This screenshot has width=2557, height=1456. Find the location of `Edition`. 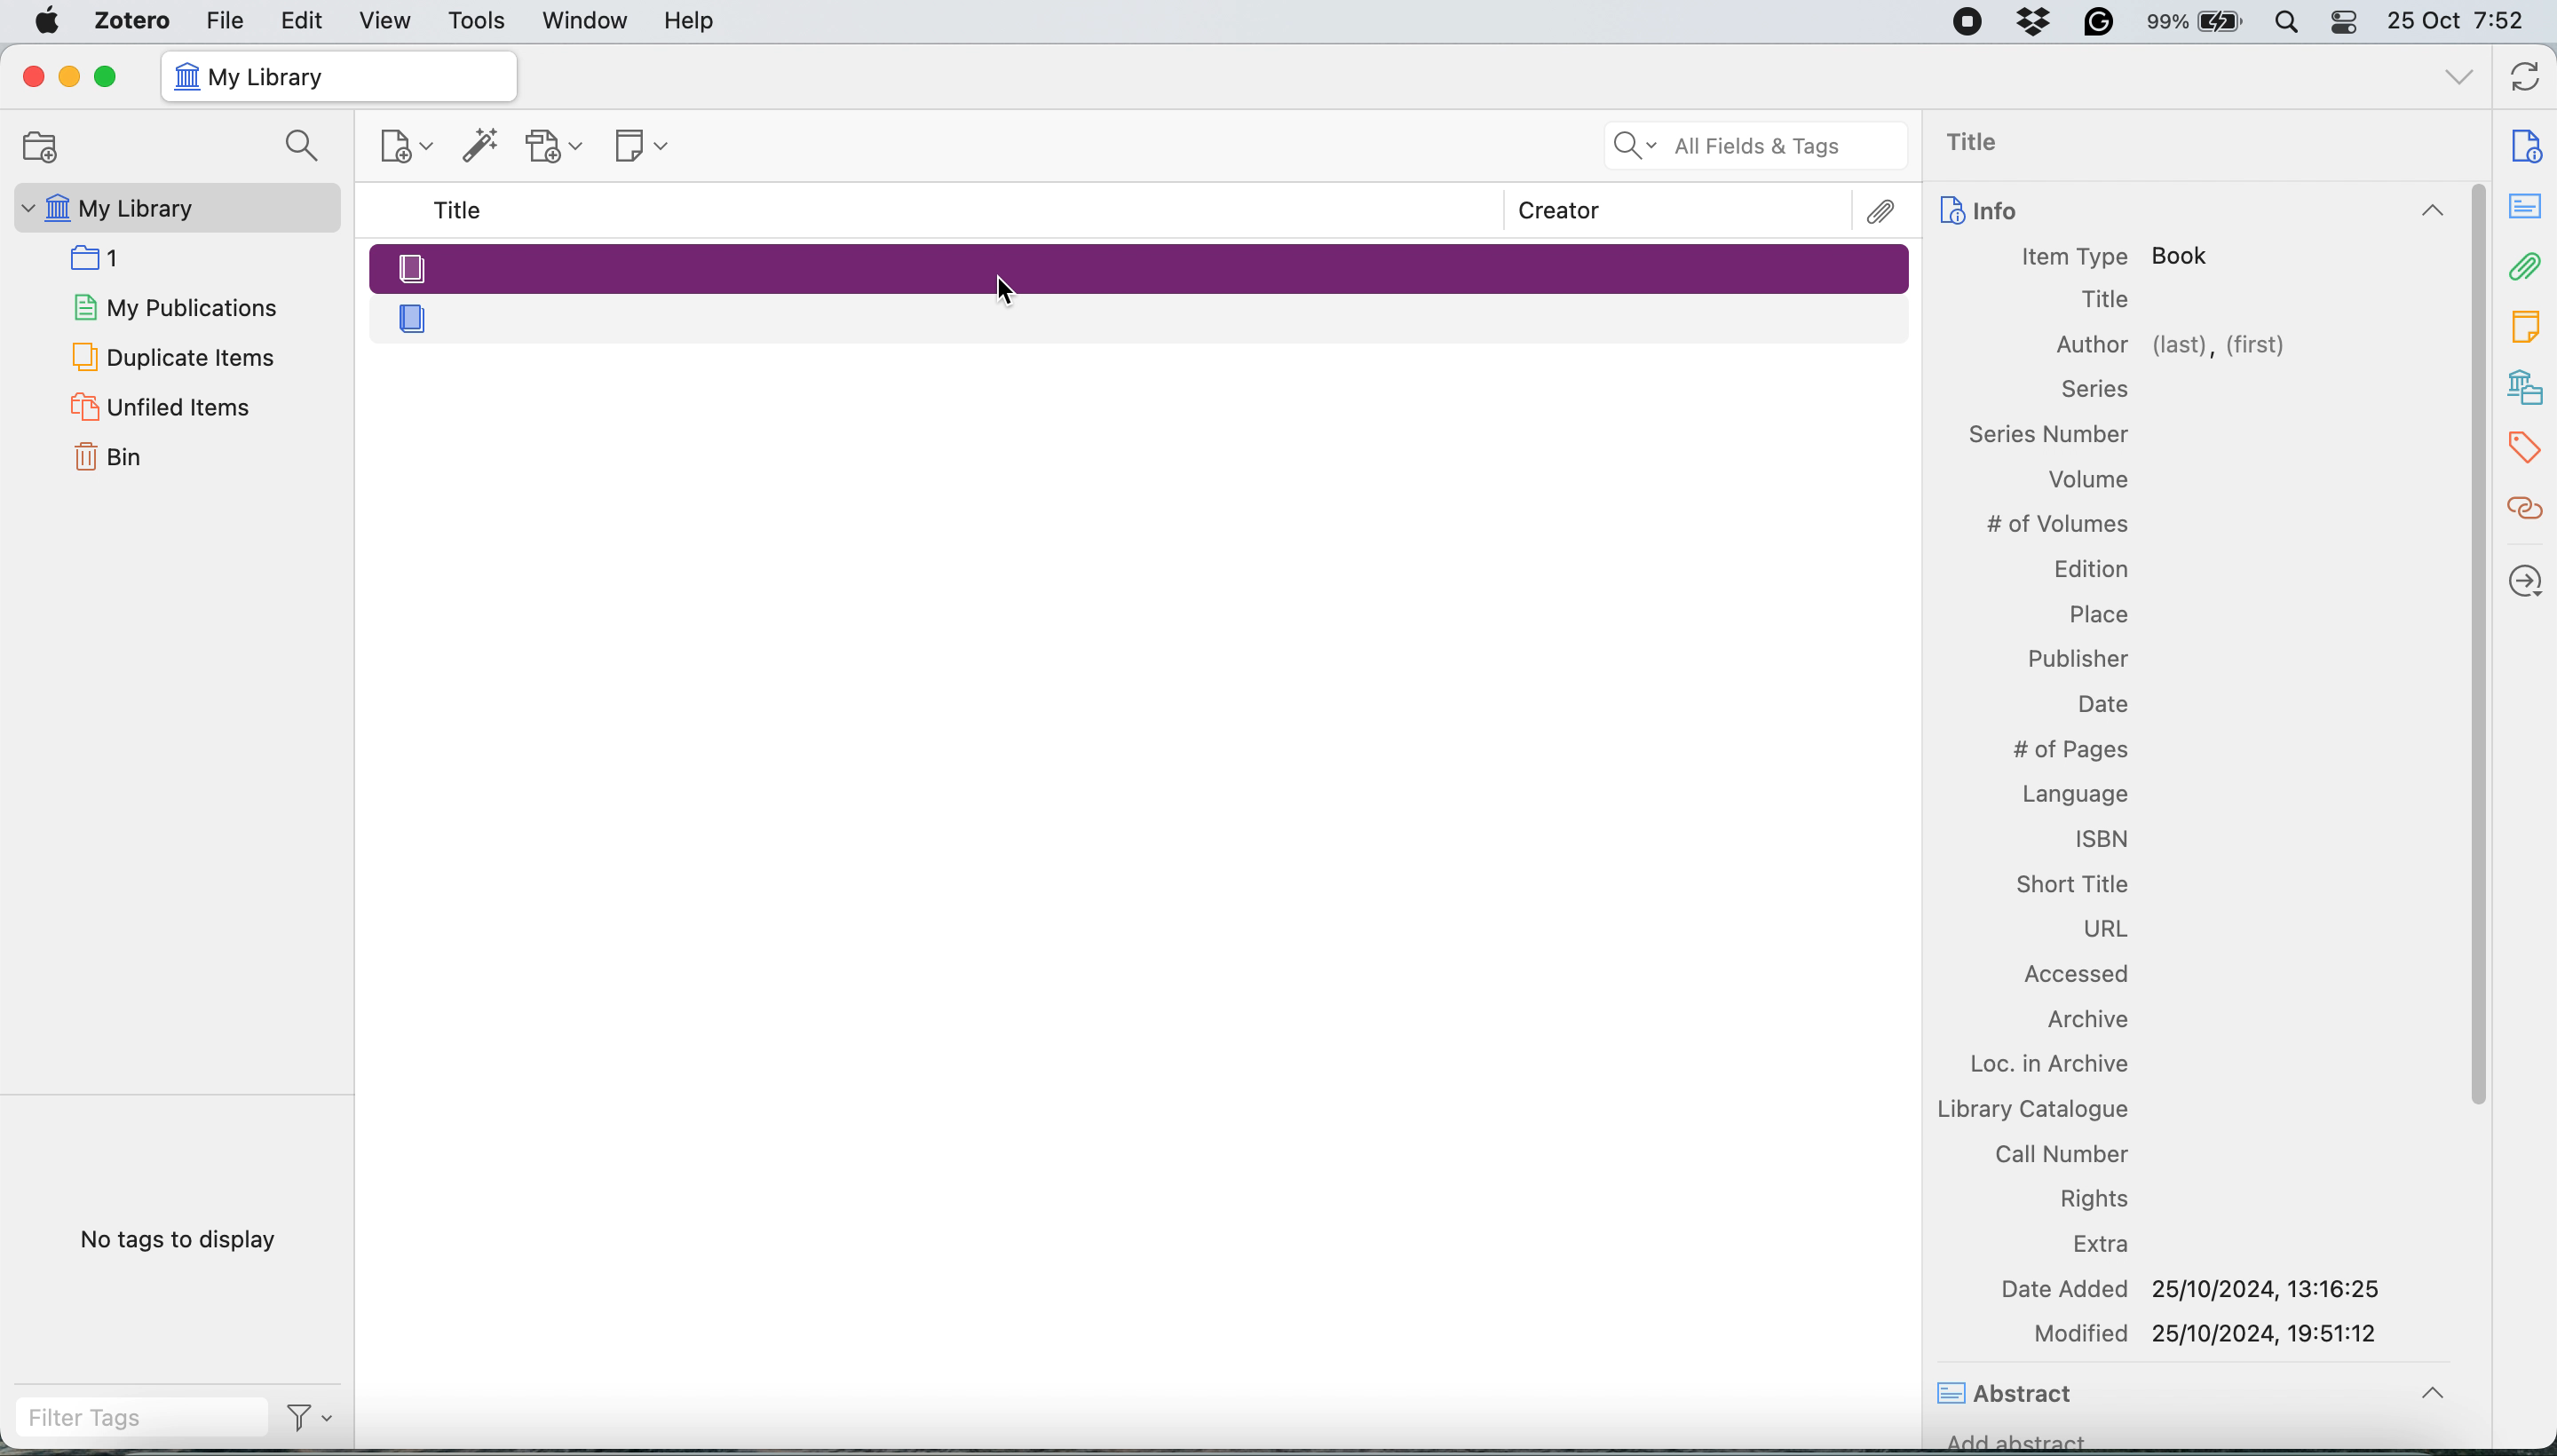

Edition is located at coordinates (2089, 567).